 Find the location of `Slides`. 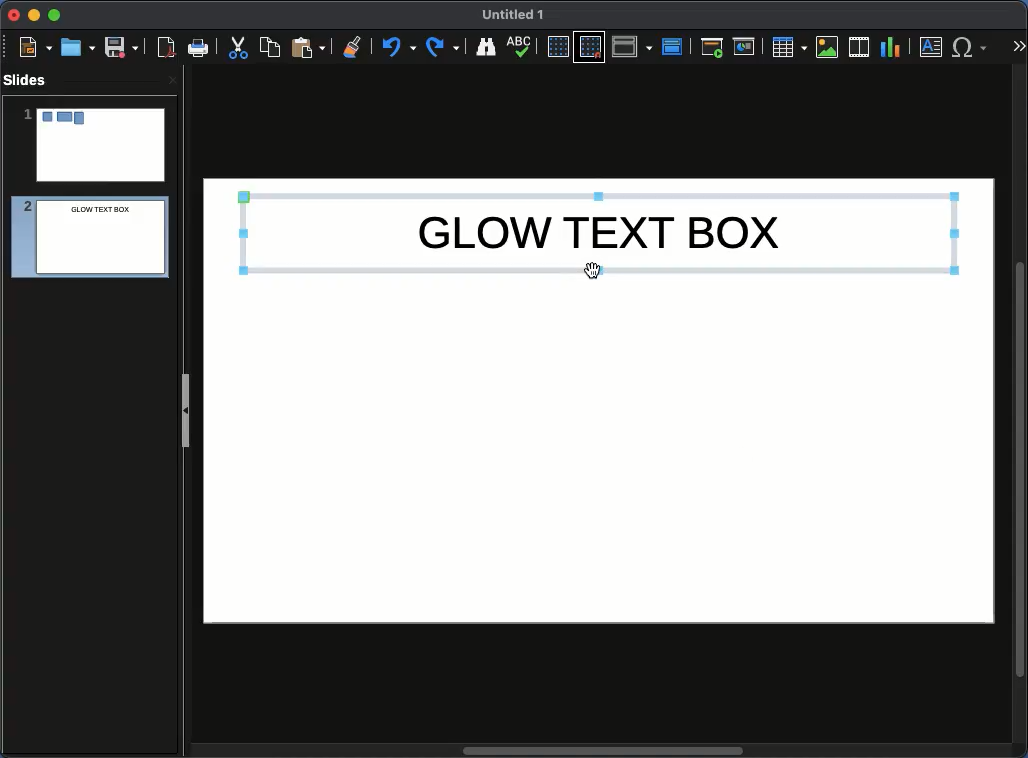

Slides is located at coordinates (31, 80).